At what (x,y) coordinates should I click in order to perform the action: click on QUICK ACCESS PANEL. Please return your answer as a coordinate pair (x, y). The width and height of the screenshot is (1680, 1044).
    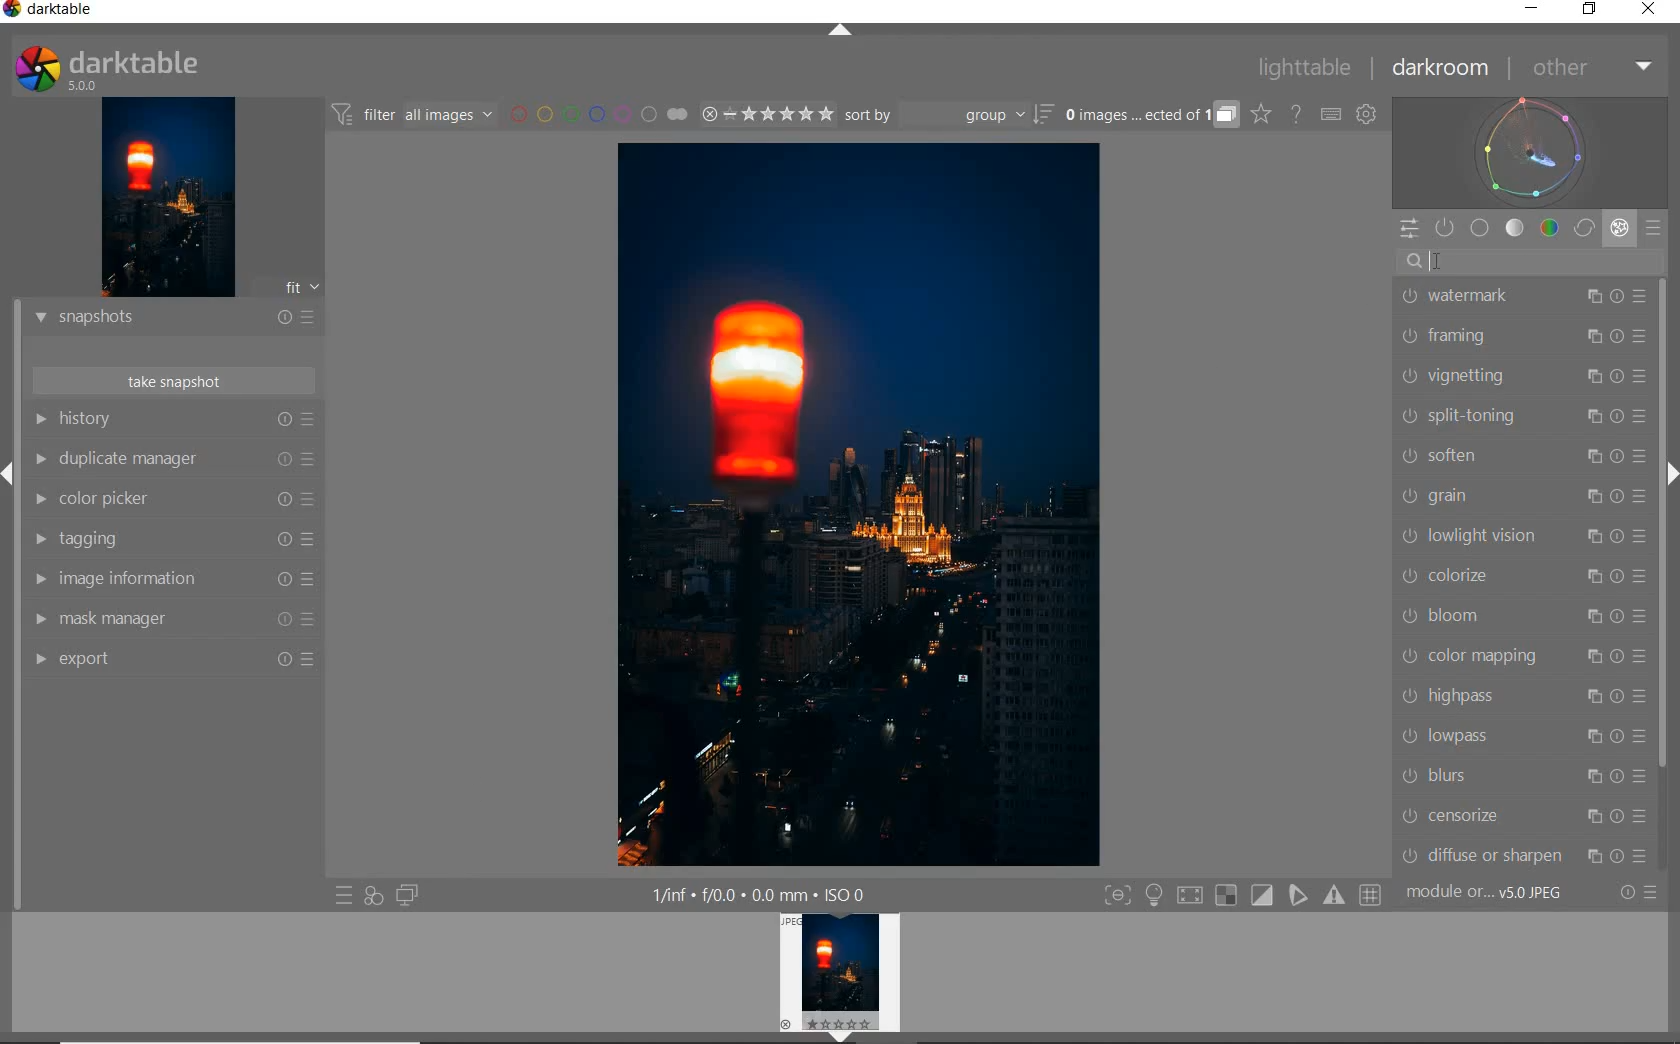
    Looking at the image, I should click on (1406, 224).